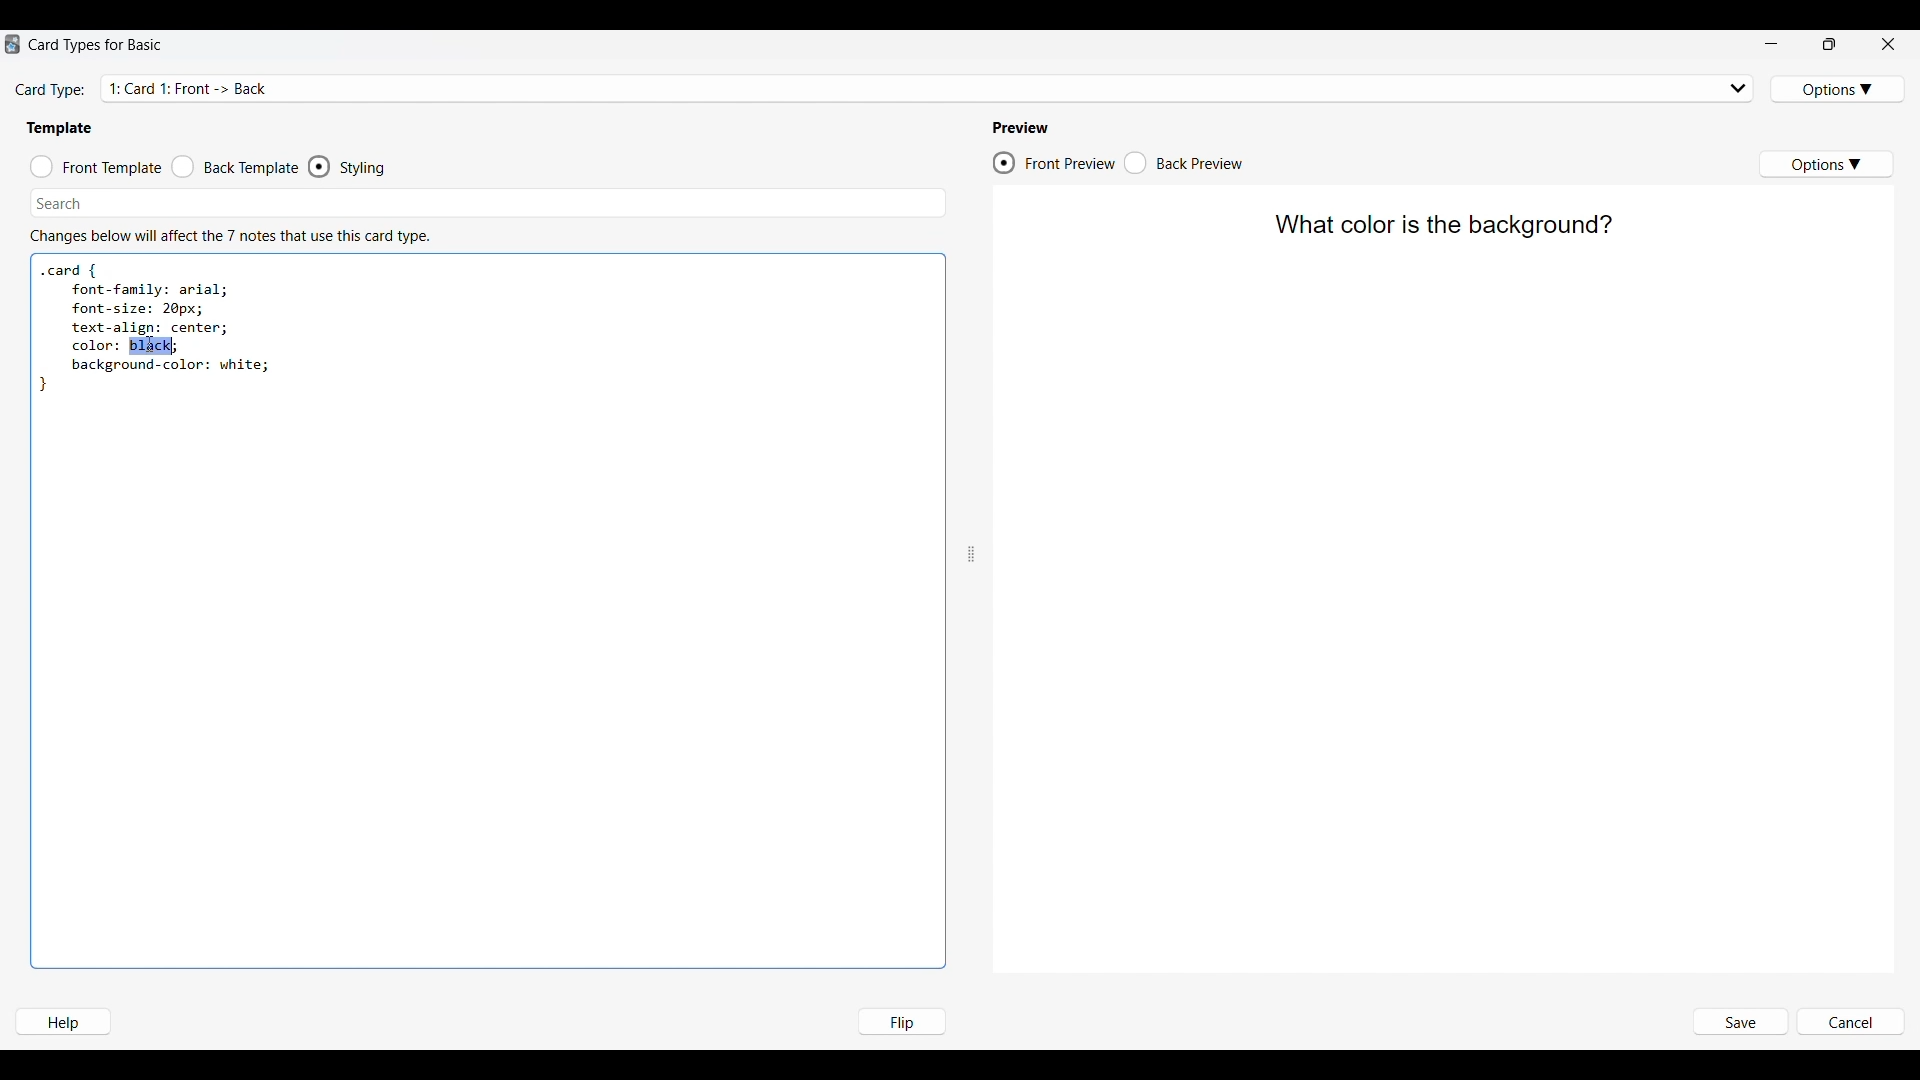 This screenshot has width=1920, height=1080. What do you see at coordinates (1825, 164) in the screenshot?
I see `Preview options` at bounding box center [1825, 164].